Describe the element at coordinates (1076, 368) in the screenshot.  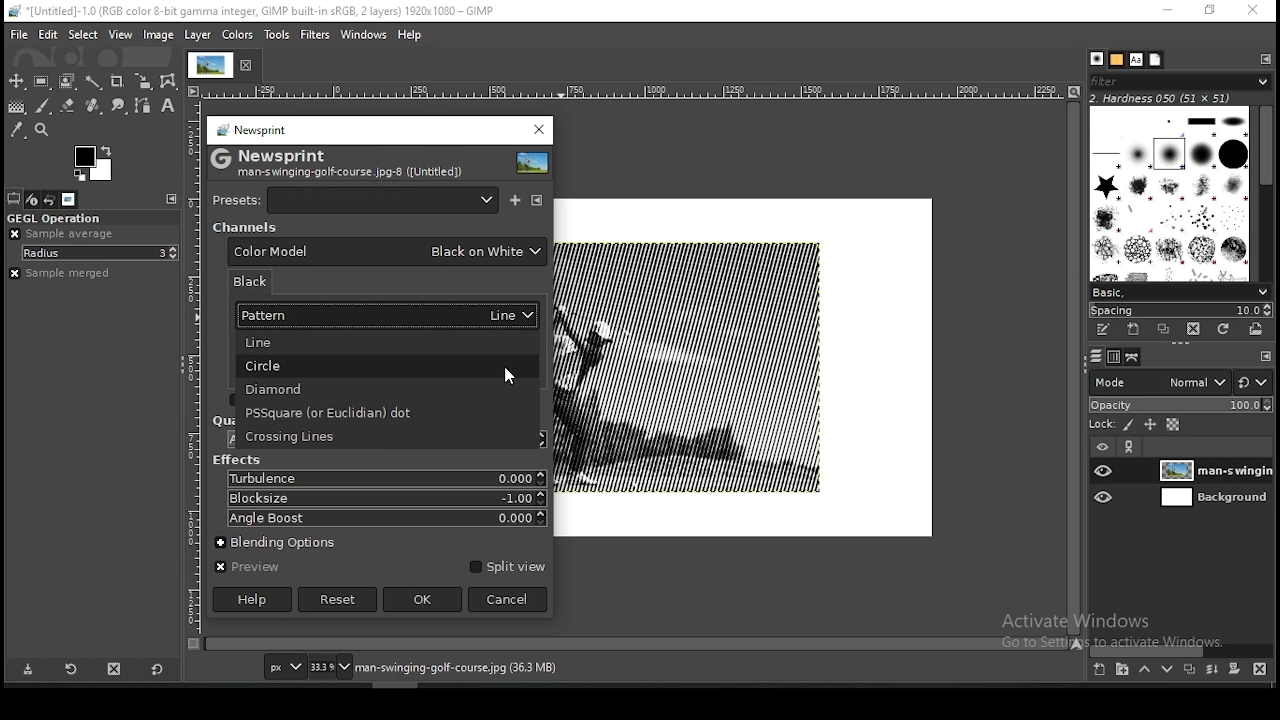
I see `scroll bar` at that location.